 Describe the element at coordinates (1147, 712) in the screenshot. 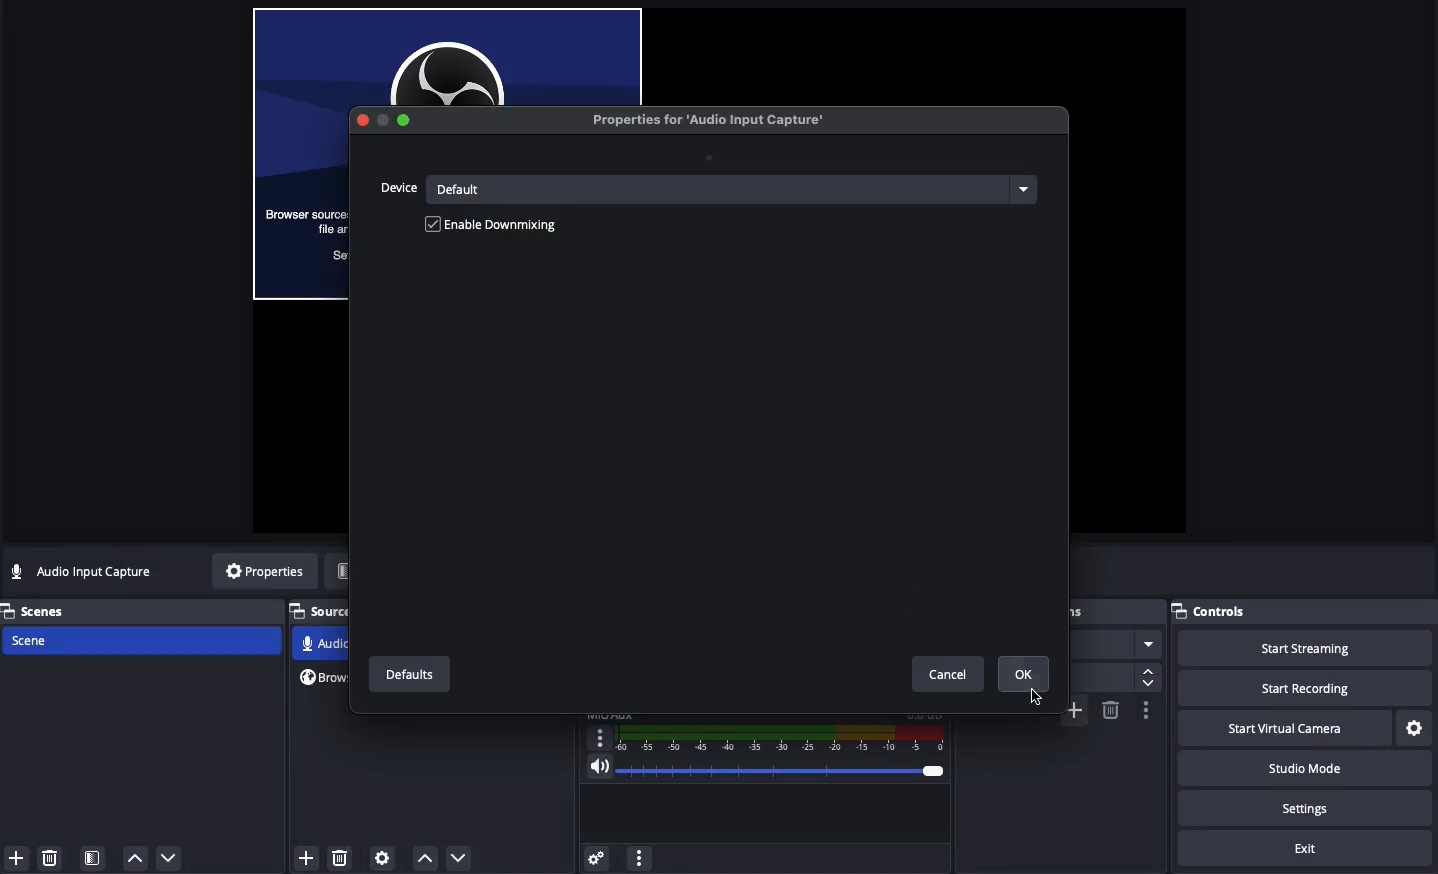

I see `Options` at that location.